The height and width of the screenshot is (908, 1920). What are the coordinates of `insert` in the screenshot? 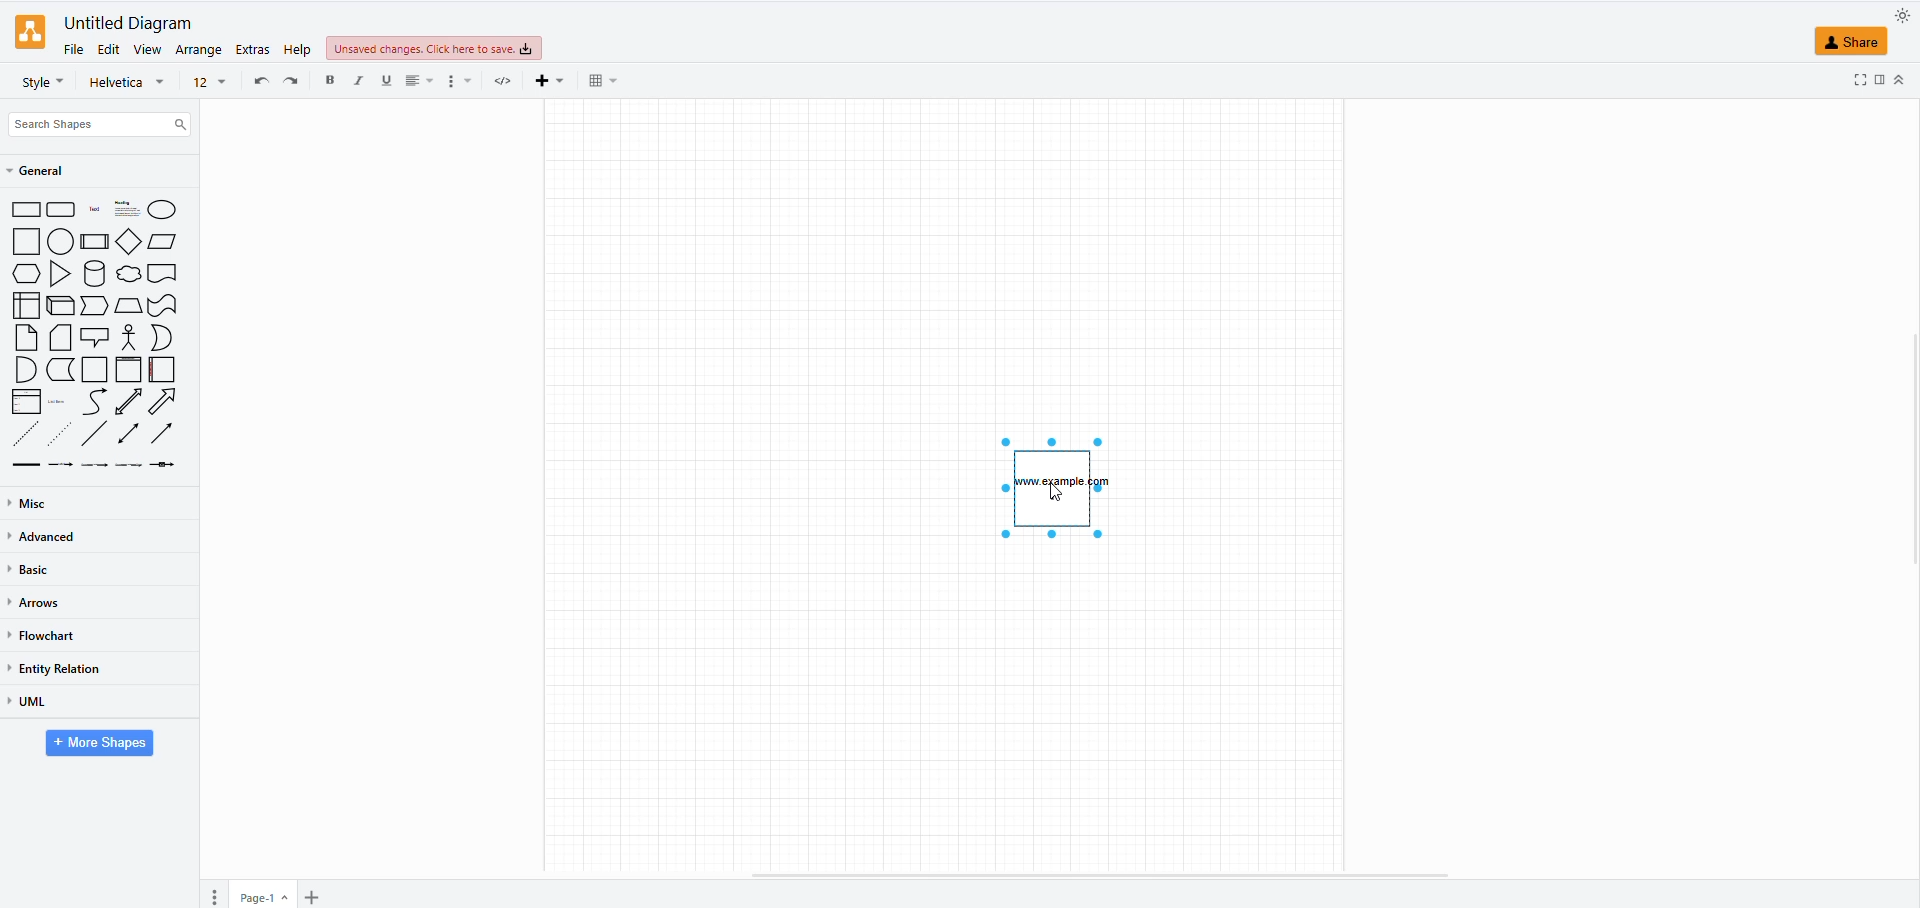 It's located at (555, 80).